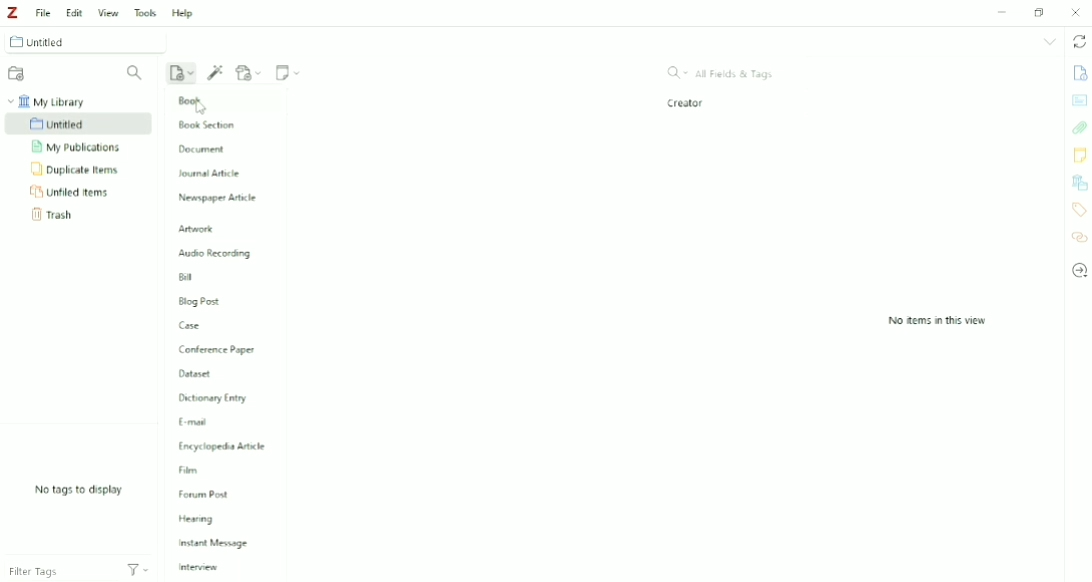 This screenshot has width=1092, height=582. I want to click on Libraries and Collections, so click(1079, 182).